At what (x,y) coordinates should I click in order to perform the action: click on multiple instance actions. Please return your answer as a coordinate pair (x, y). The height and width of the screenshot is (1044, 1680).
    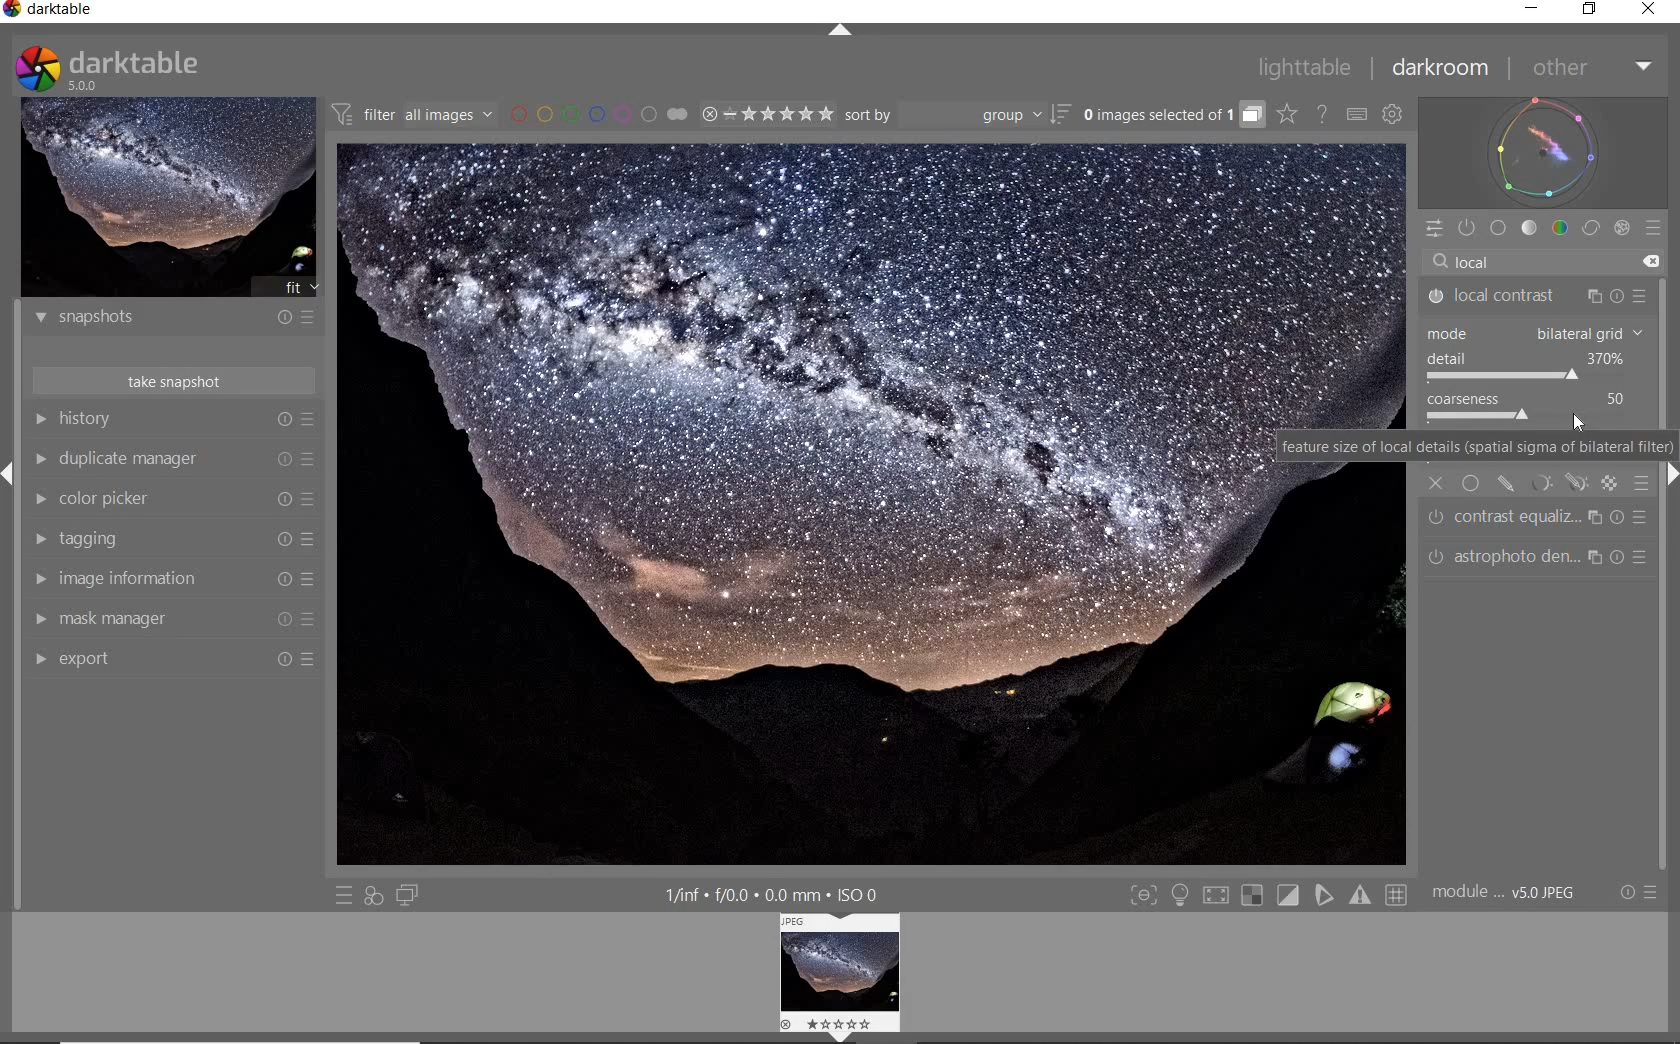
    Looking at the image, I should click on (1595, 515).